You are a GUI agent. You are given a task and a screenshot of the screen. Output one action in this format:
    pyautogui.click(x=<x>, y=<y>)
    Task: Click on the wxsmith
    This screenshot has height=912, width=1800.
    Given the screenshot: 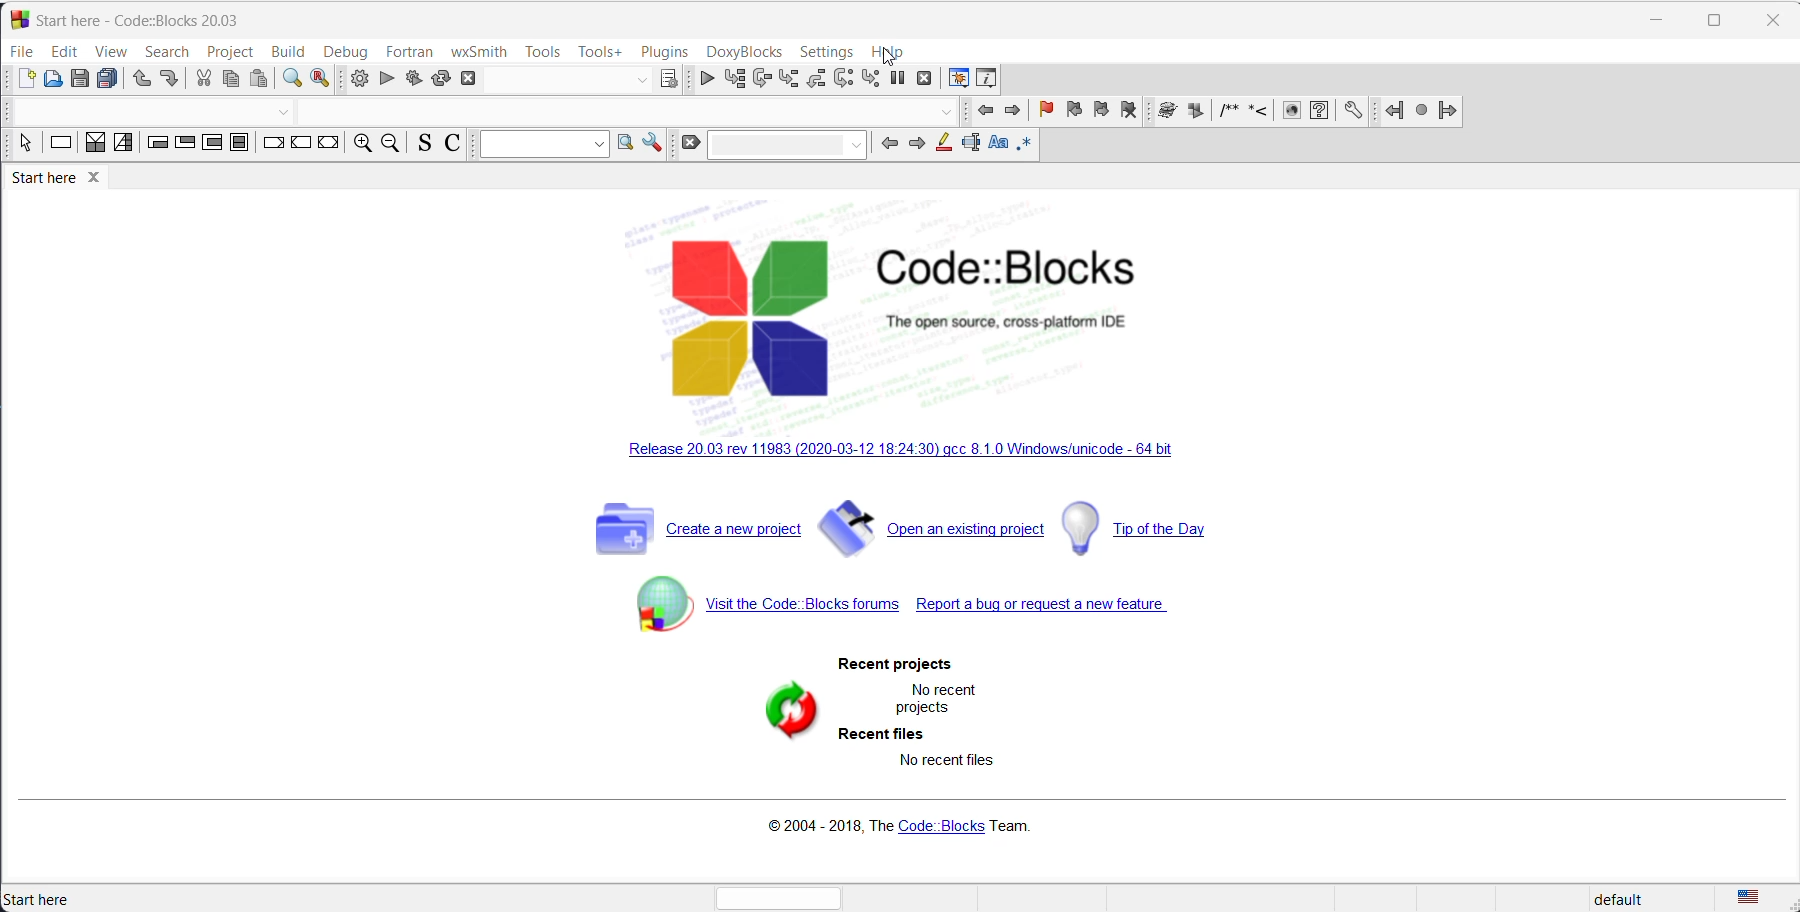 What is the action you would take?
    pyautogui.click(x=476, y=51)
    